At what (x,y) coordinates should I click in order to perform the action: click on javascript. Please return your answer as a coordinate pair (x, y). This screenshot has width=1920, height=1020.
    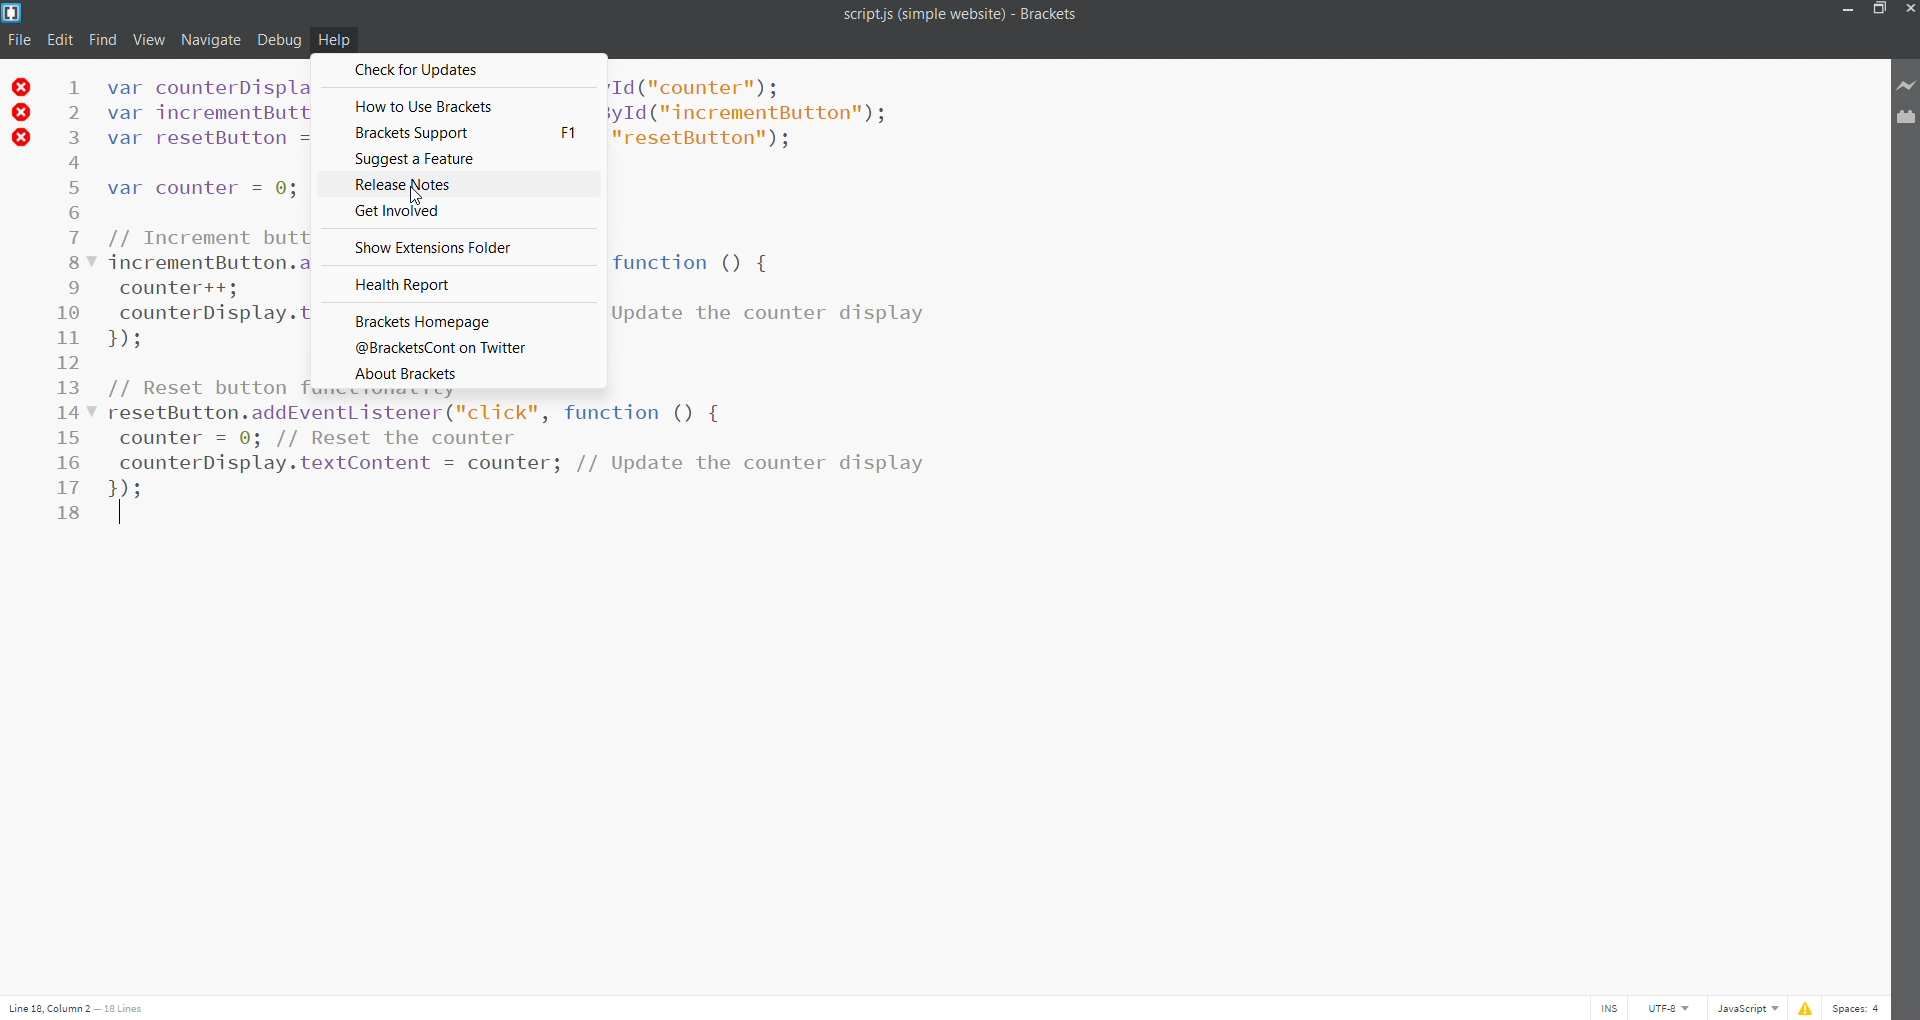
    Looking at the image, I should click on (1750, 1008).